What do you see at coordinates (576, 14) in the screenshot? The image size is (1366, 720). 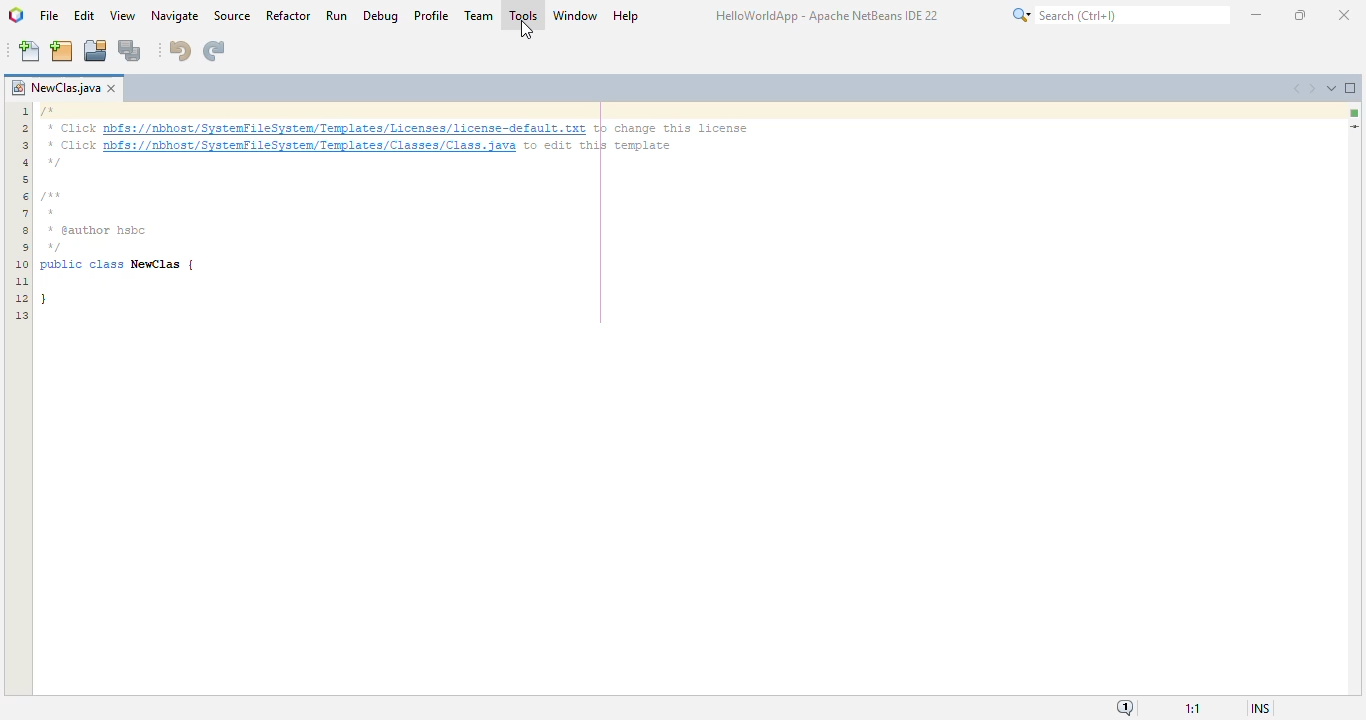 I see `window` at bounding box center [576, 14].